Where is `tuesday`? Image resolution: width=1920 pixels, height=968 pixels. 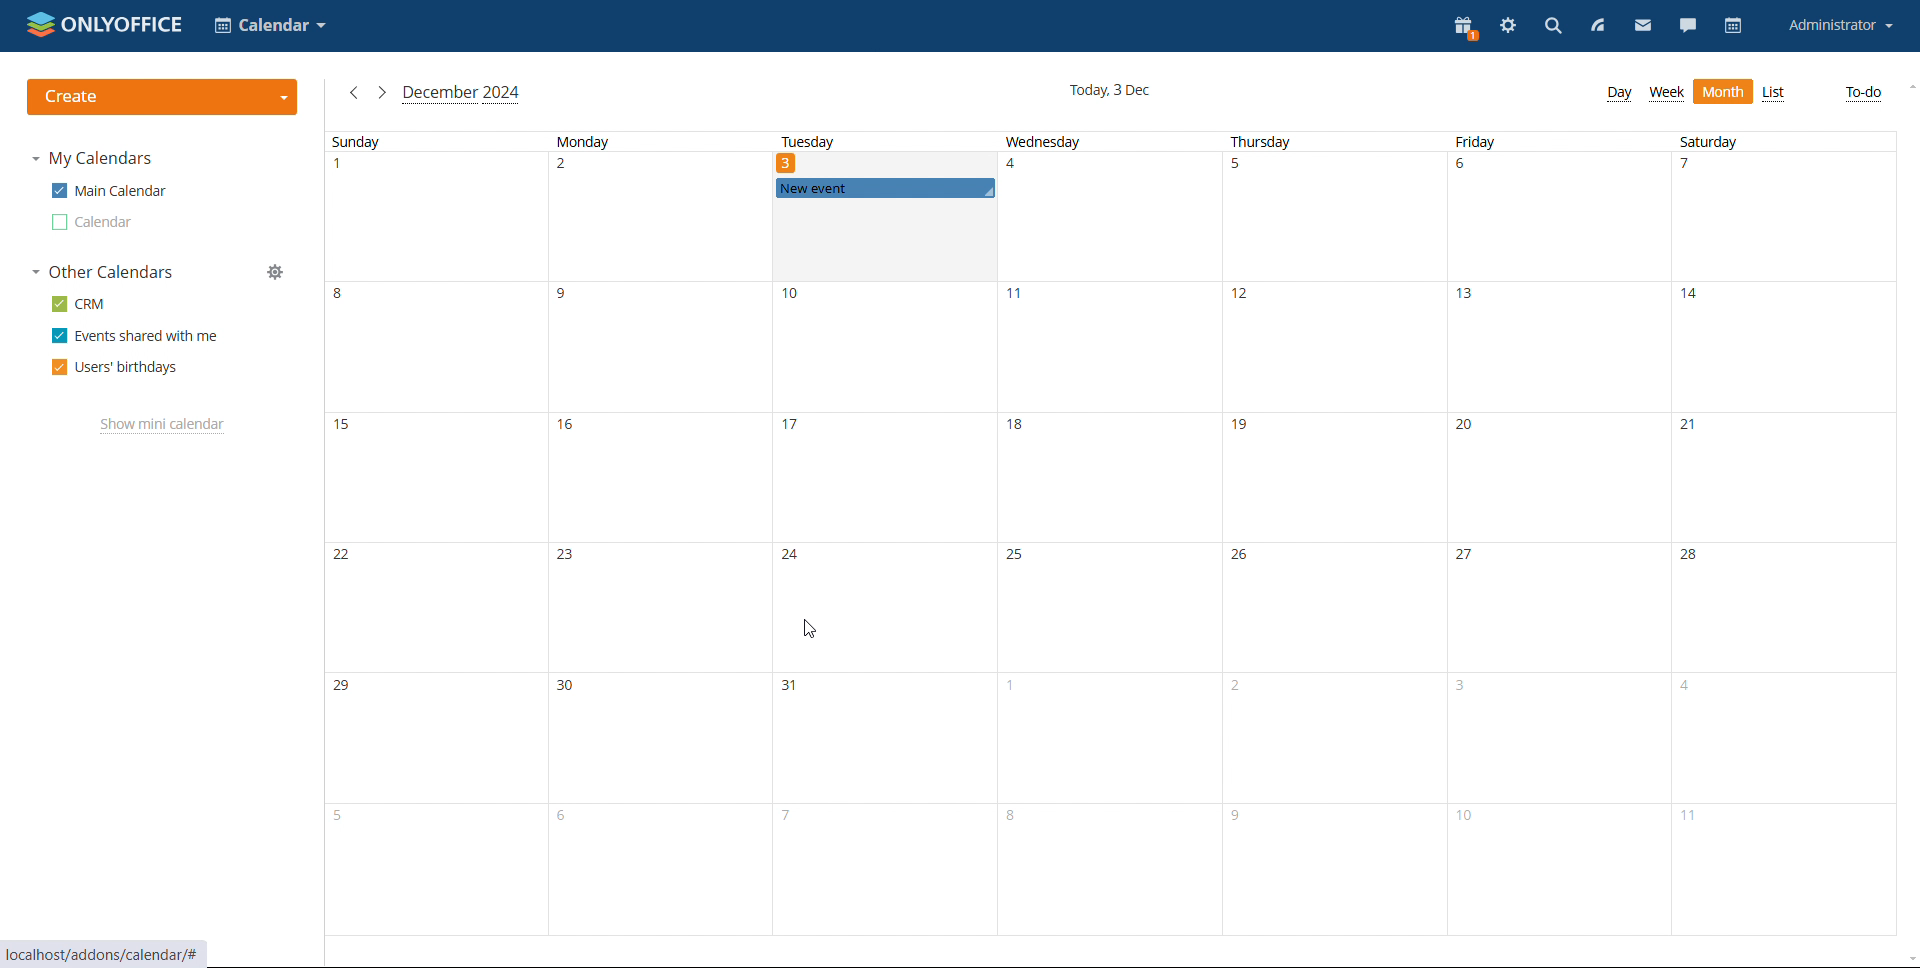 tuesday is located at coordinates (857, 141).